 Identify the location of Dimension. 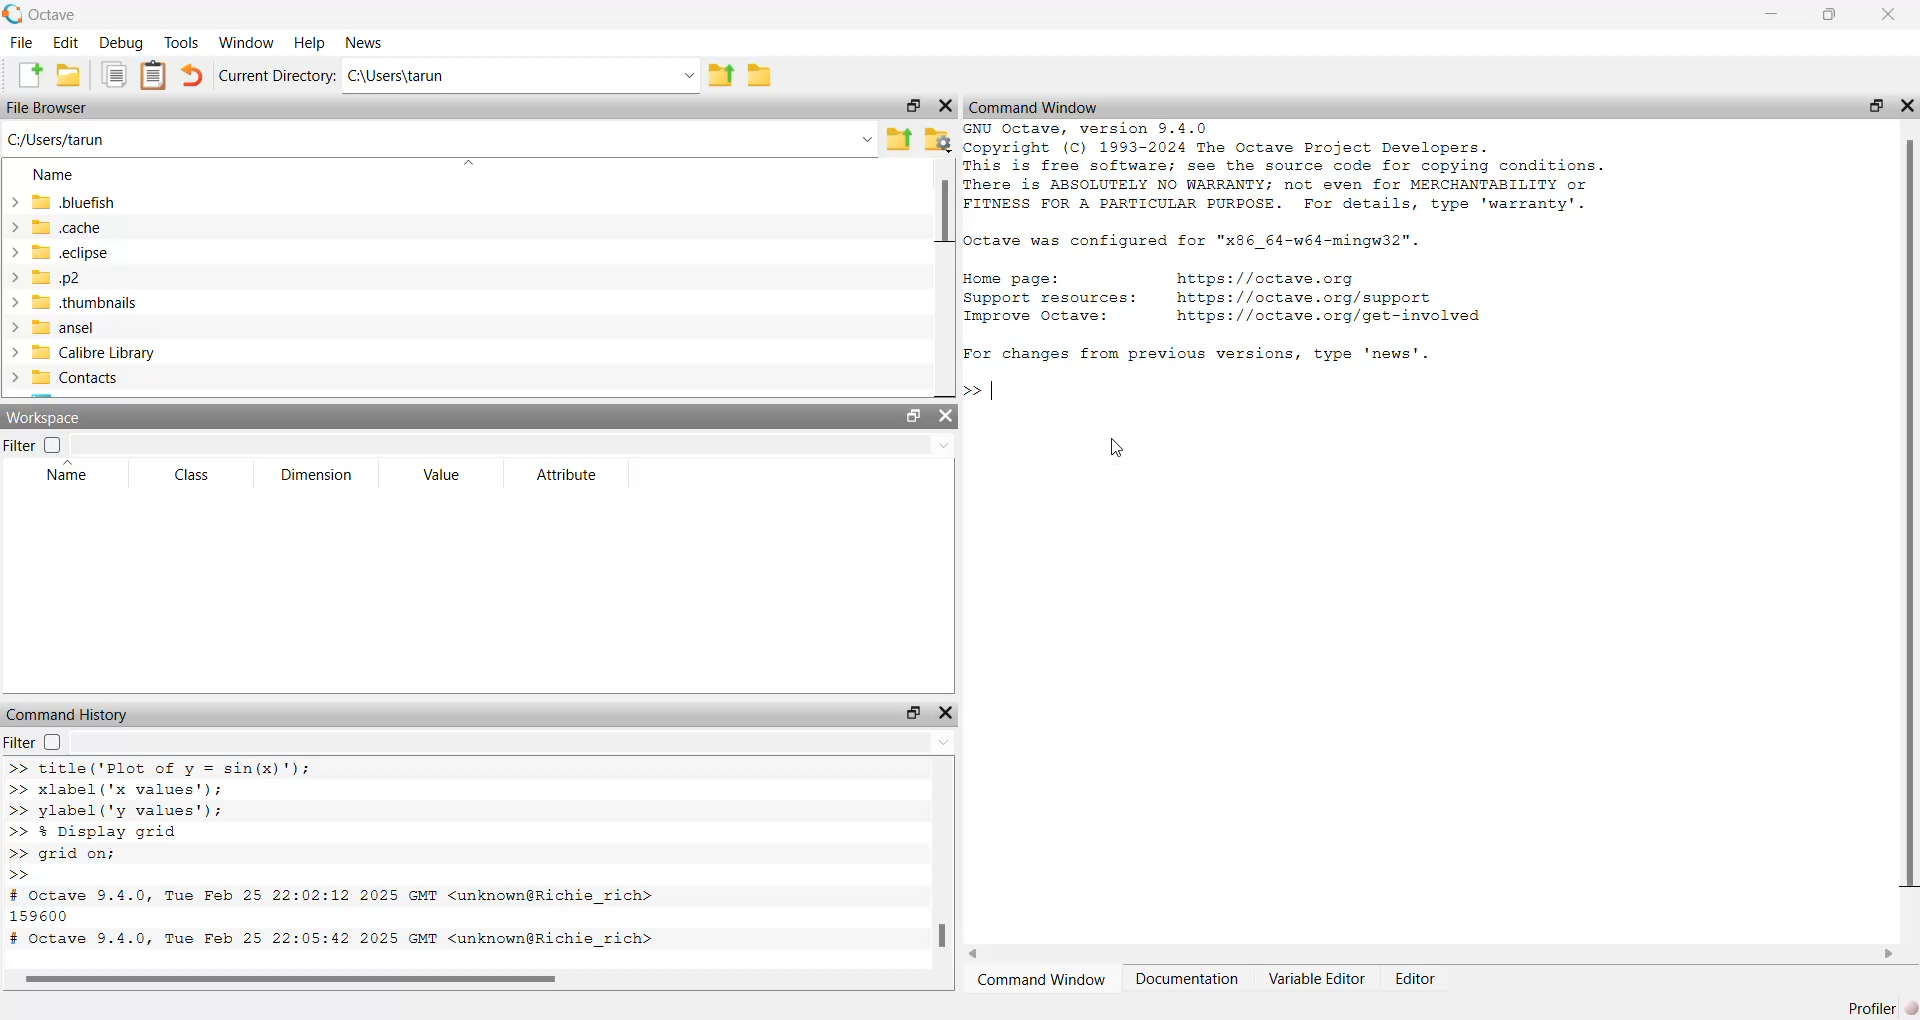
(316, 474).